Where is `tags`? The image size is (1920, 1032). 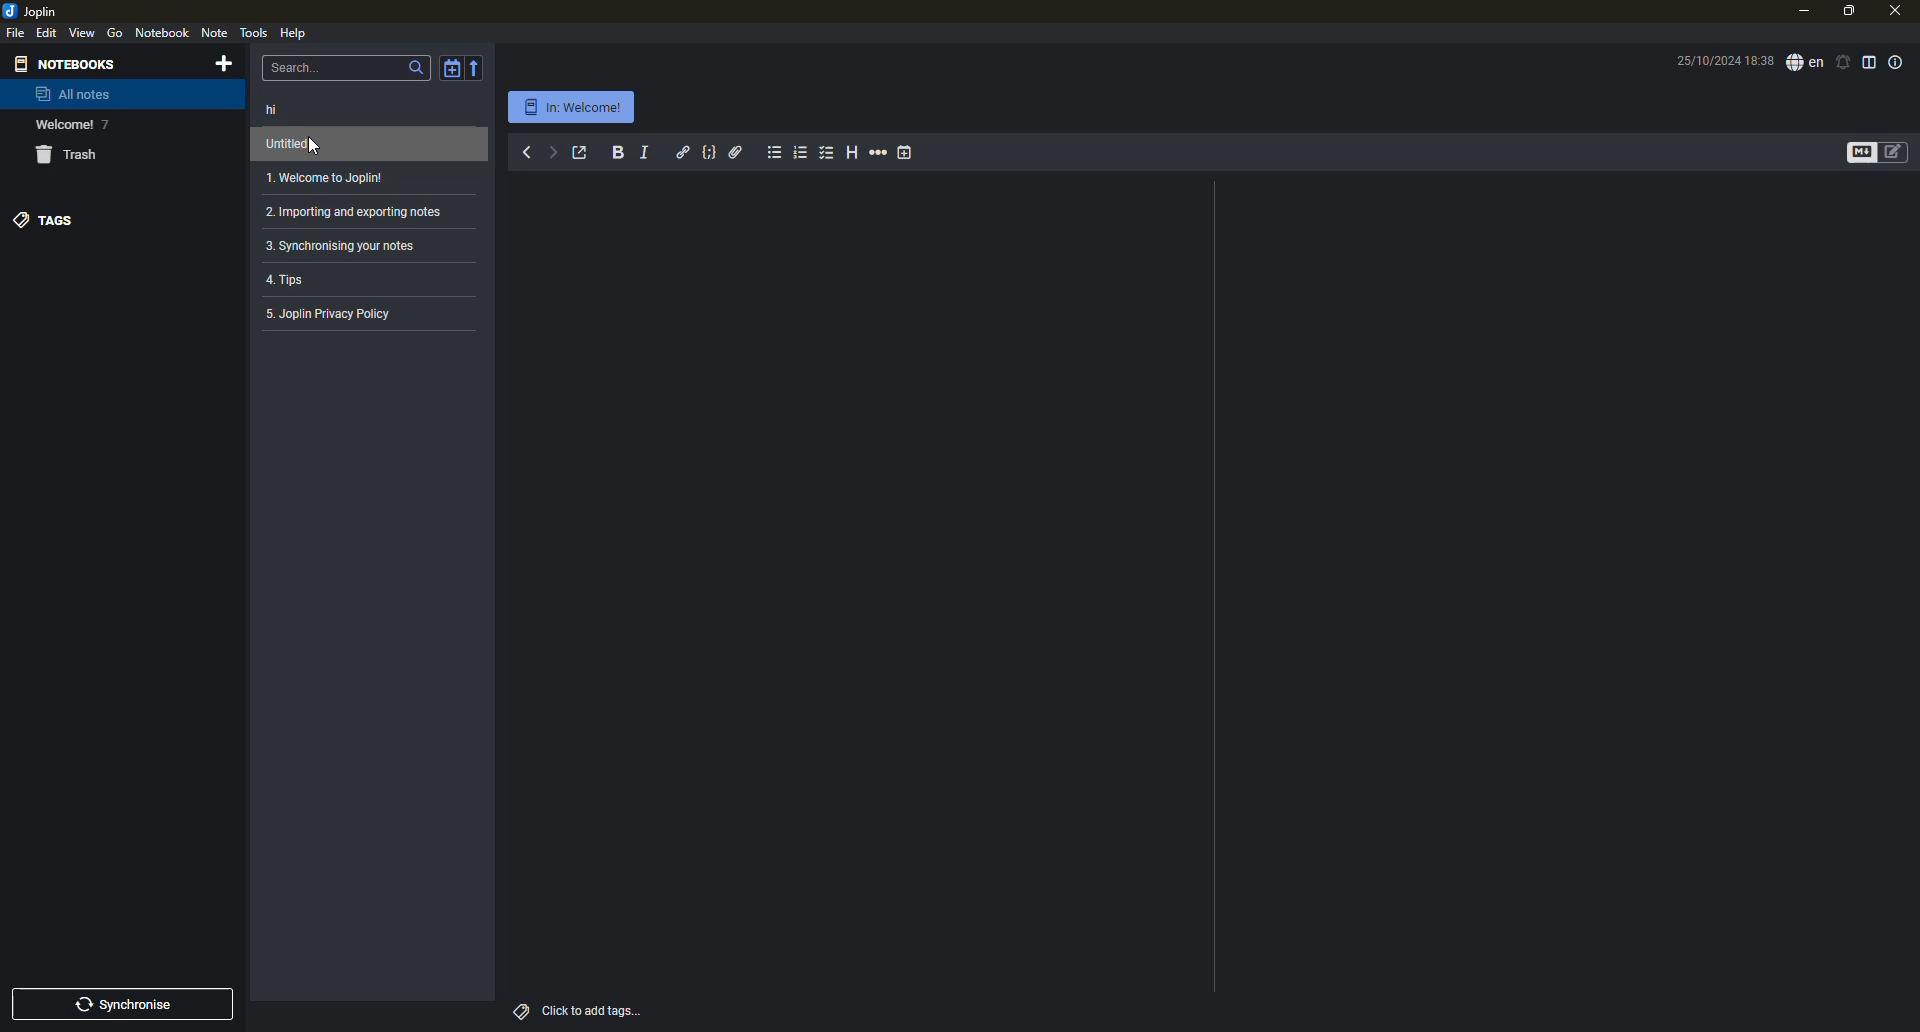
tags is located at coordinates (43, 219).